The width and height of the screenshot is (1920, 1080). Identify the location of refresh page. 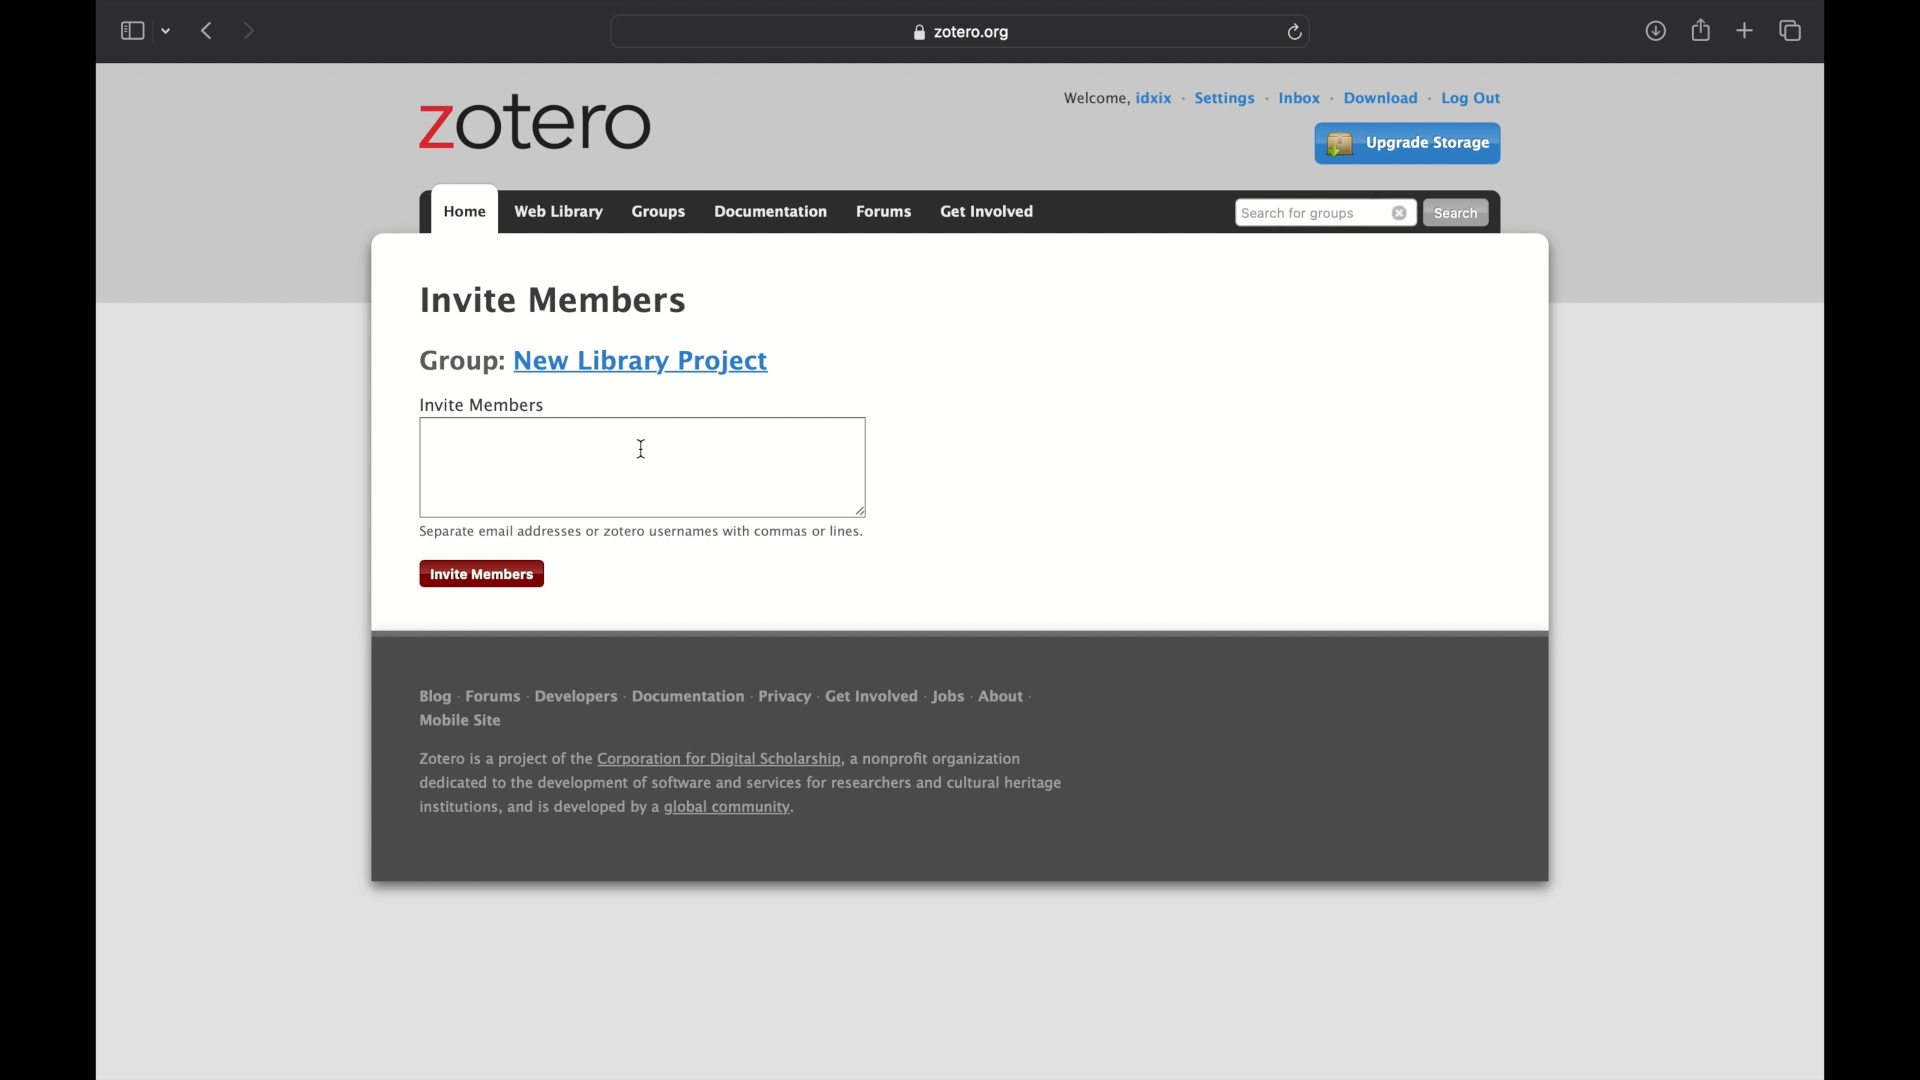
(1295, 30).